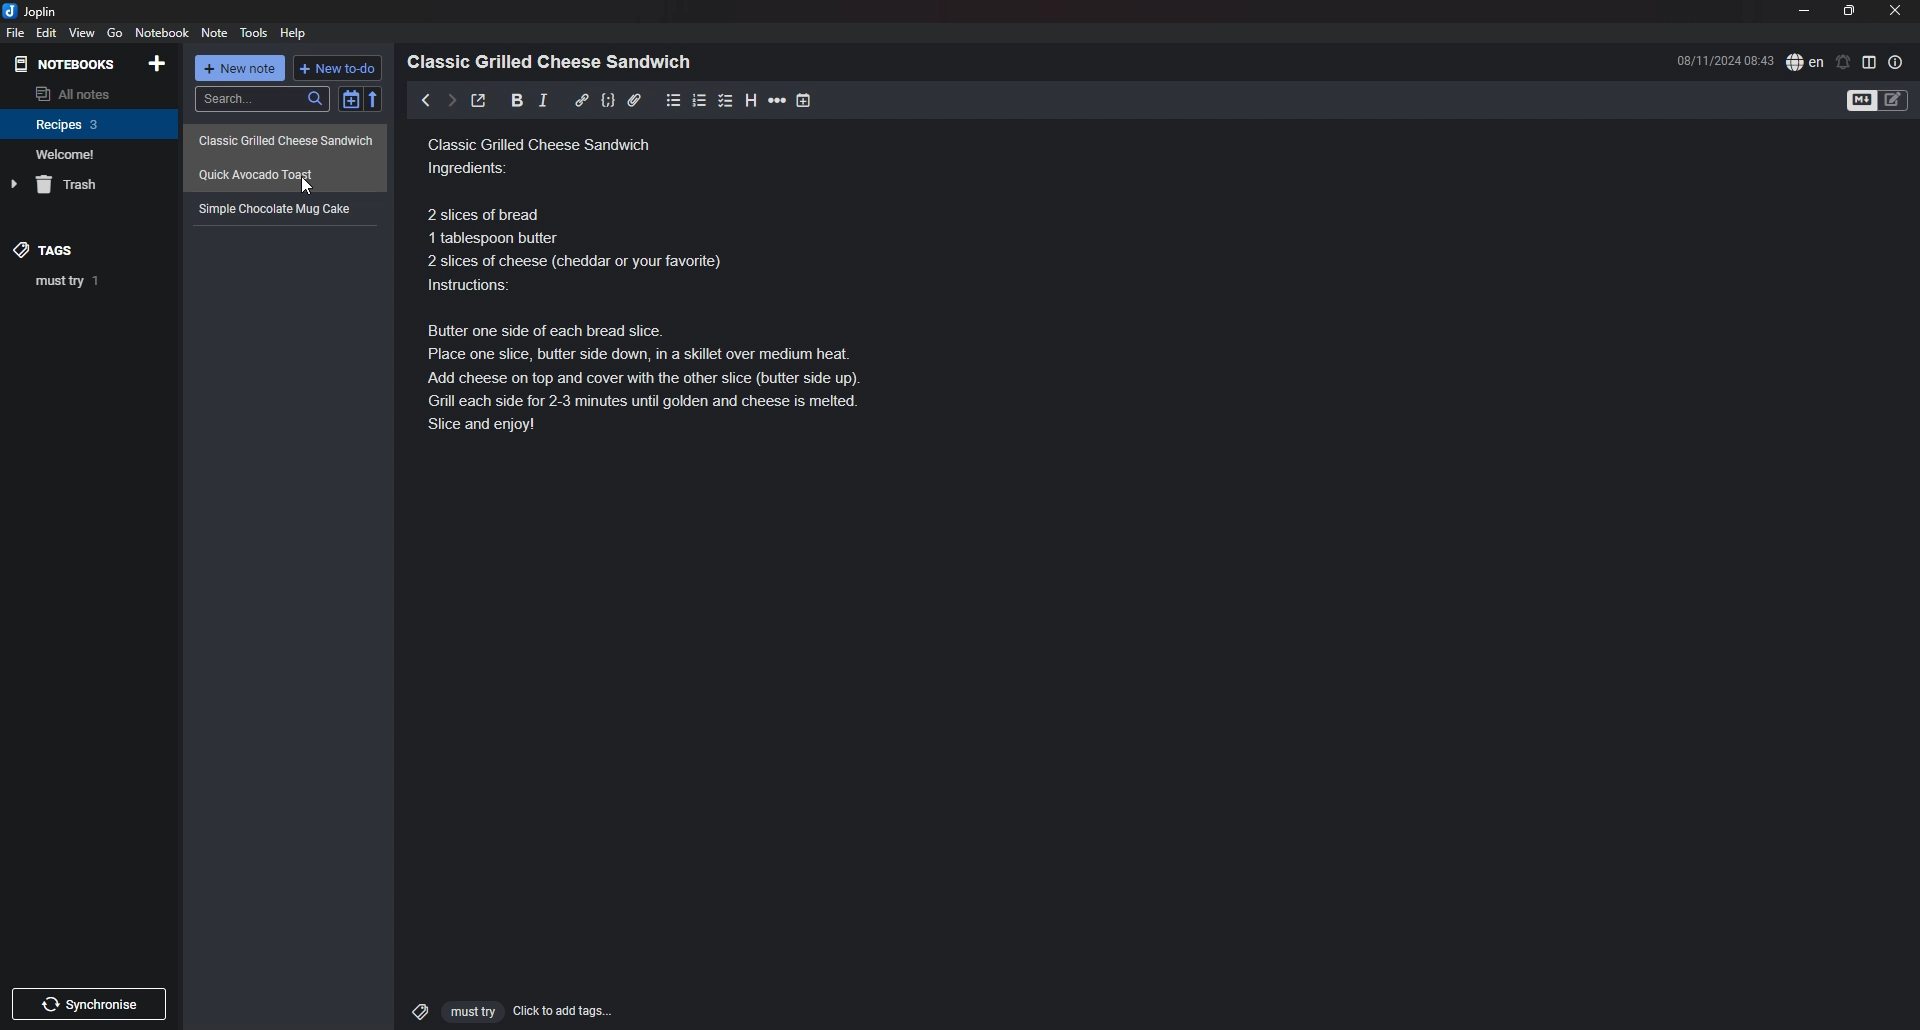 This screenshot has width=1920, height=1030. What do you see at coordinates (88, 154) in the screenshot?
I see `notebook` at bounding box center [88, 154].